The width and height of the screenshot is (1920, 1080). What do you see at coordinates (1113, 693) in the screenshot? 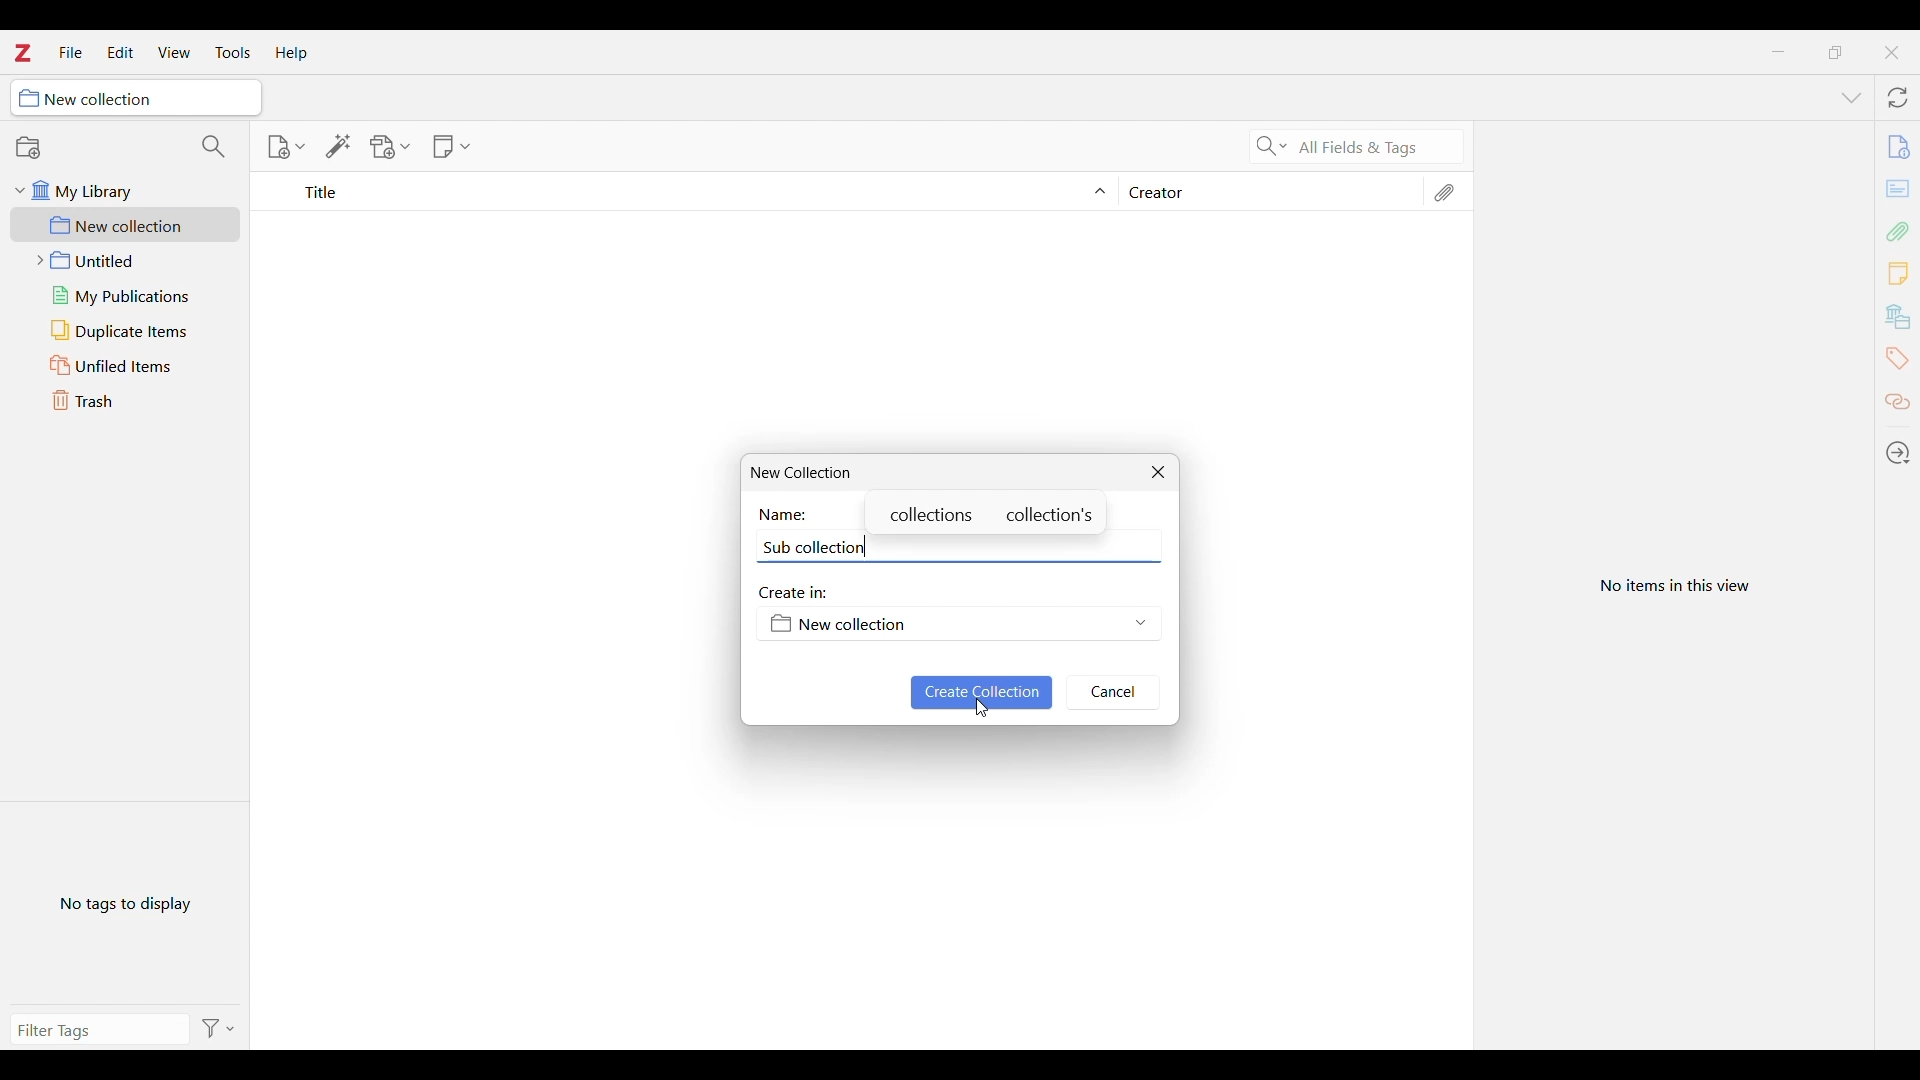
I see `Cancel inputs` at bounding box center [1113, 693].